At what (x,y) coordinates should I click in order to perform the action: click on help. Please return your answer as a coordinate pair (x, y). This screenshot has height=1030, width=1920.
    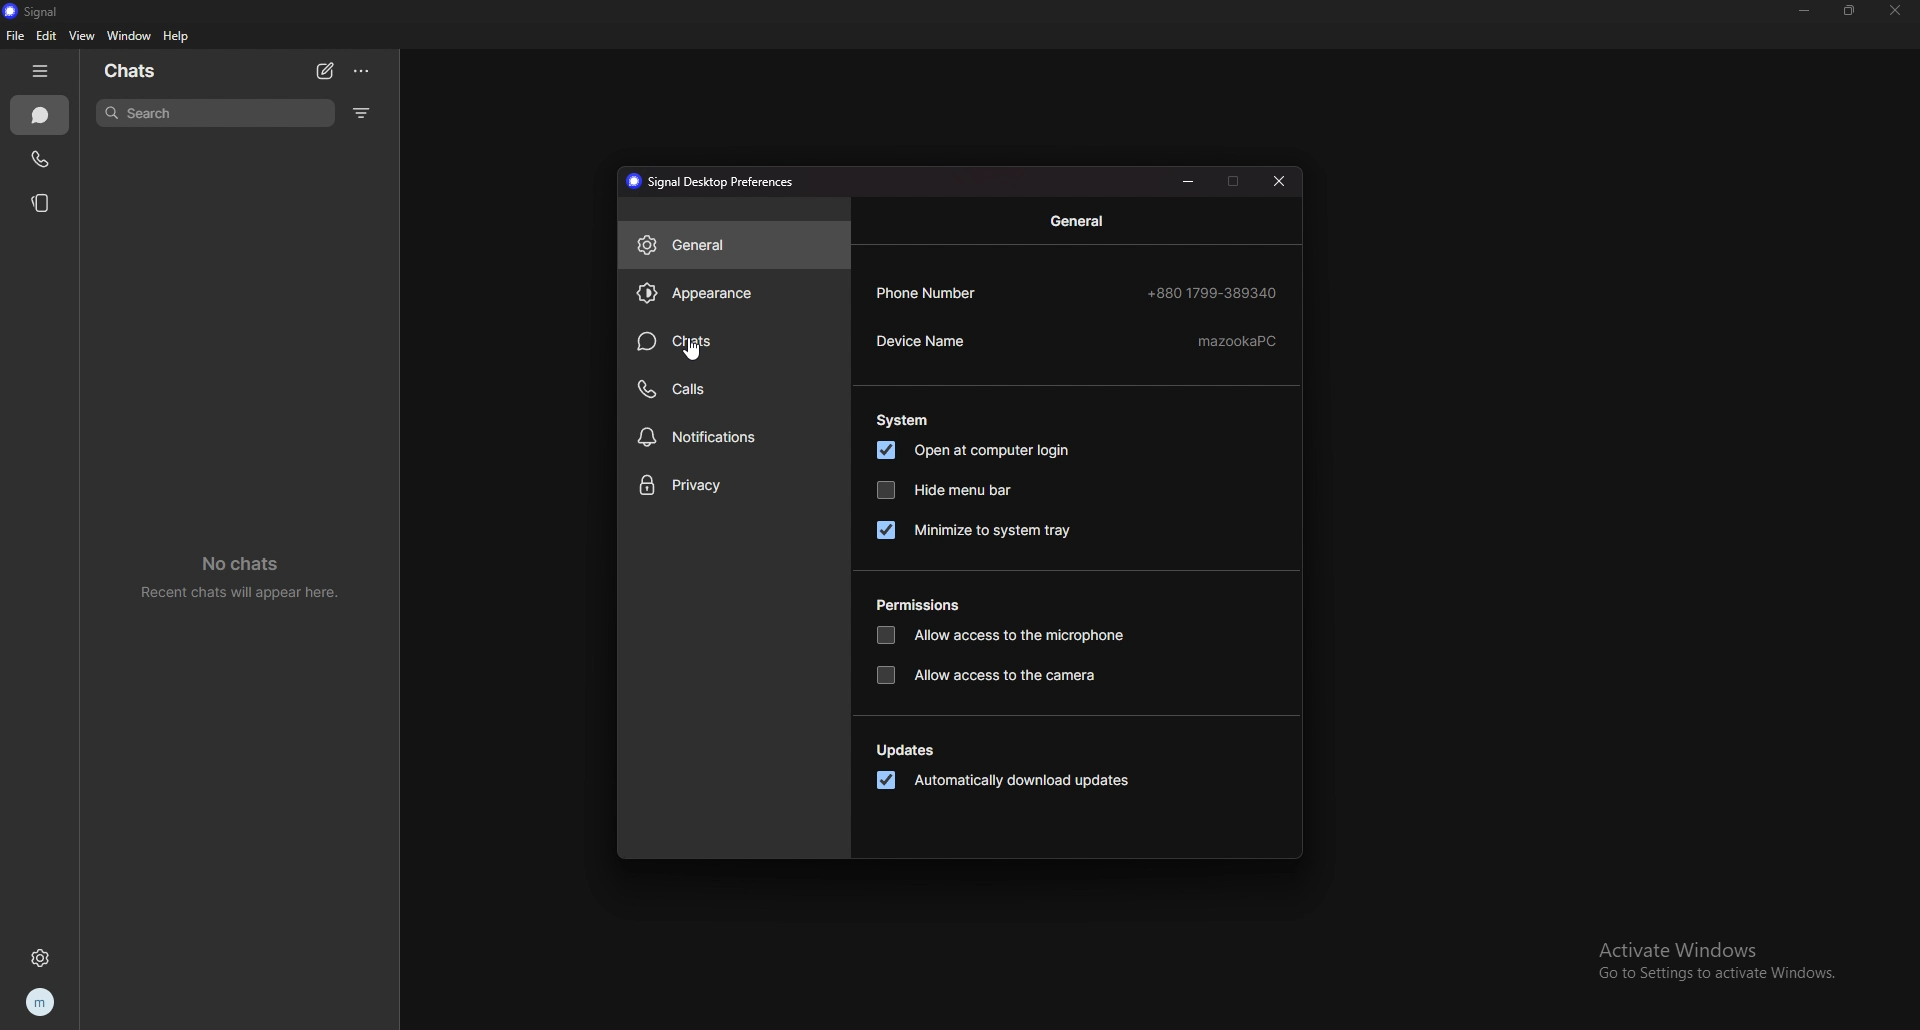
    Looking at the image, I should click on (177, 36).